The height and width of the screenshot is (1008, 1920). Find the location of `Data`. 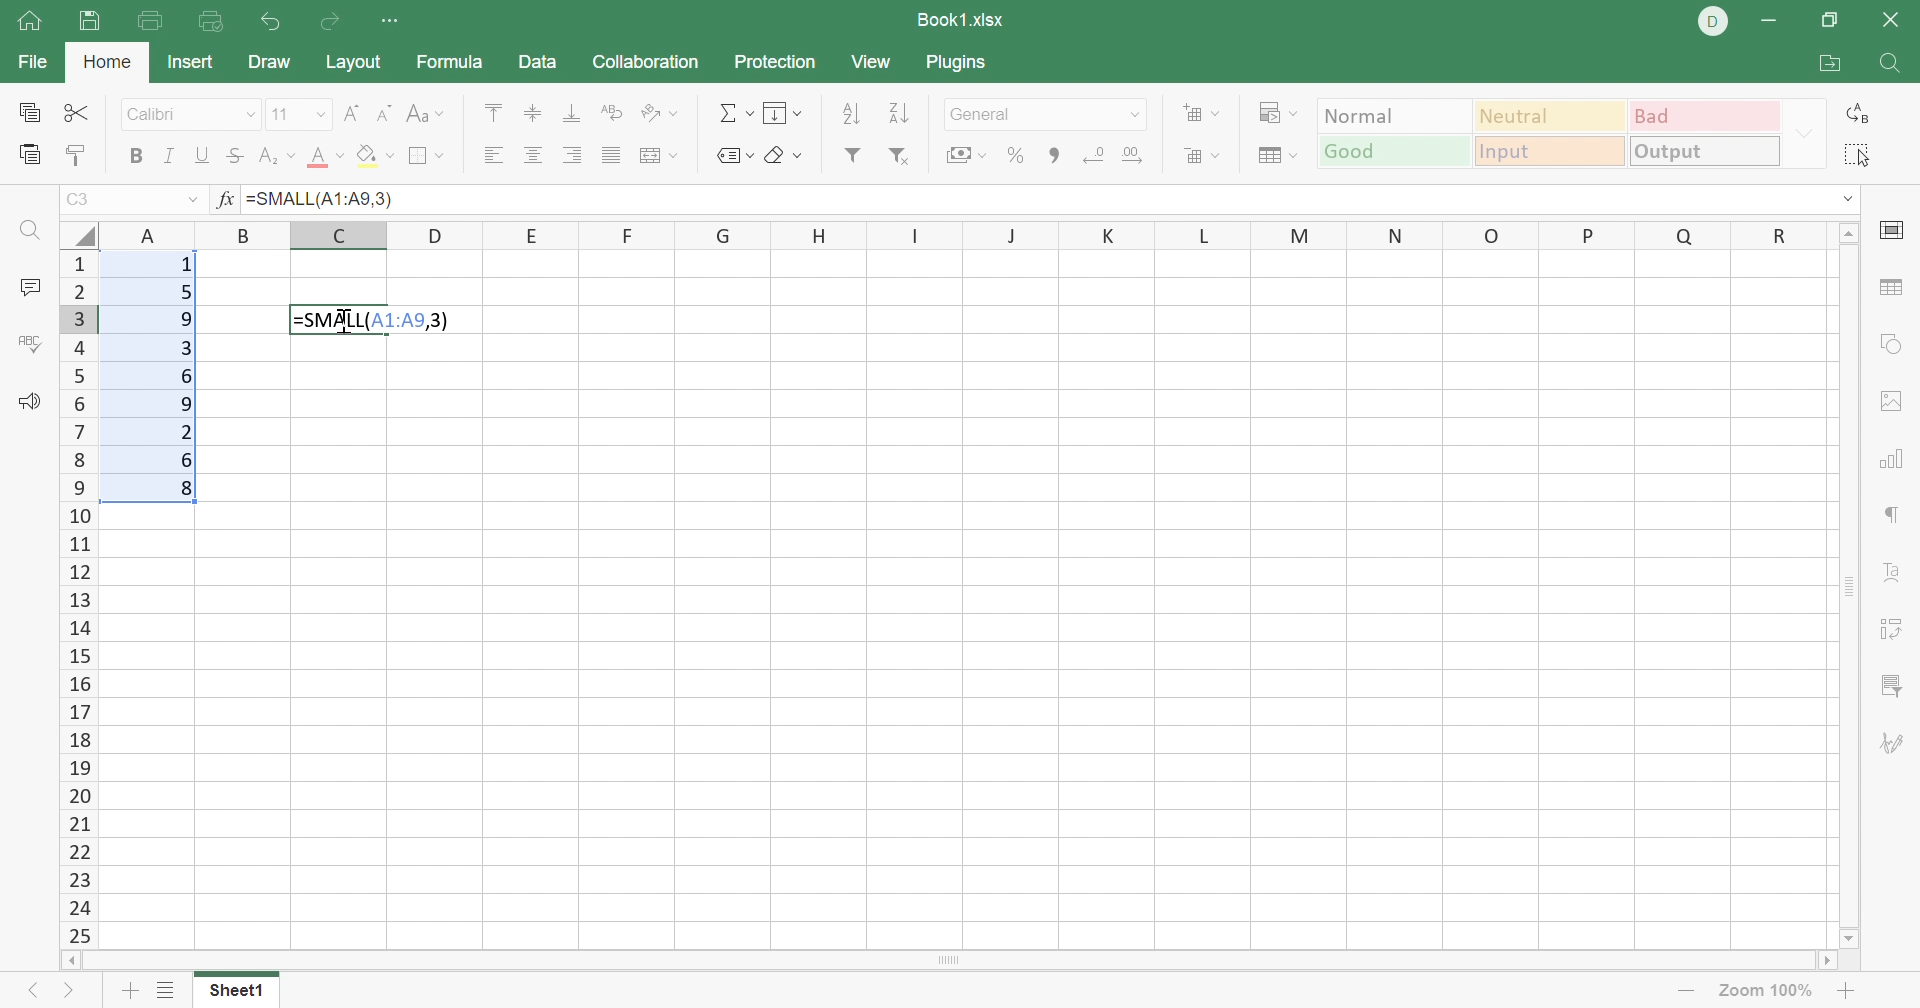

Data is located at coordinates (537, 58).